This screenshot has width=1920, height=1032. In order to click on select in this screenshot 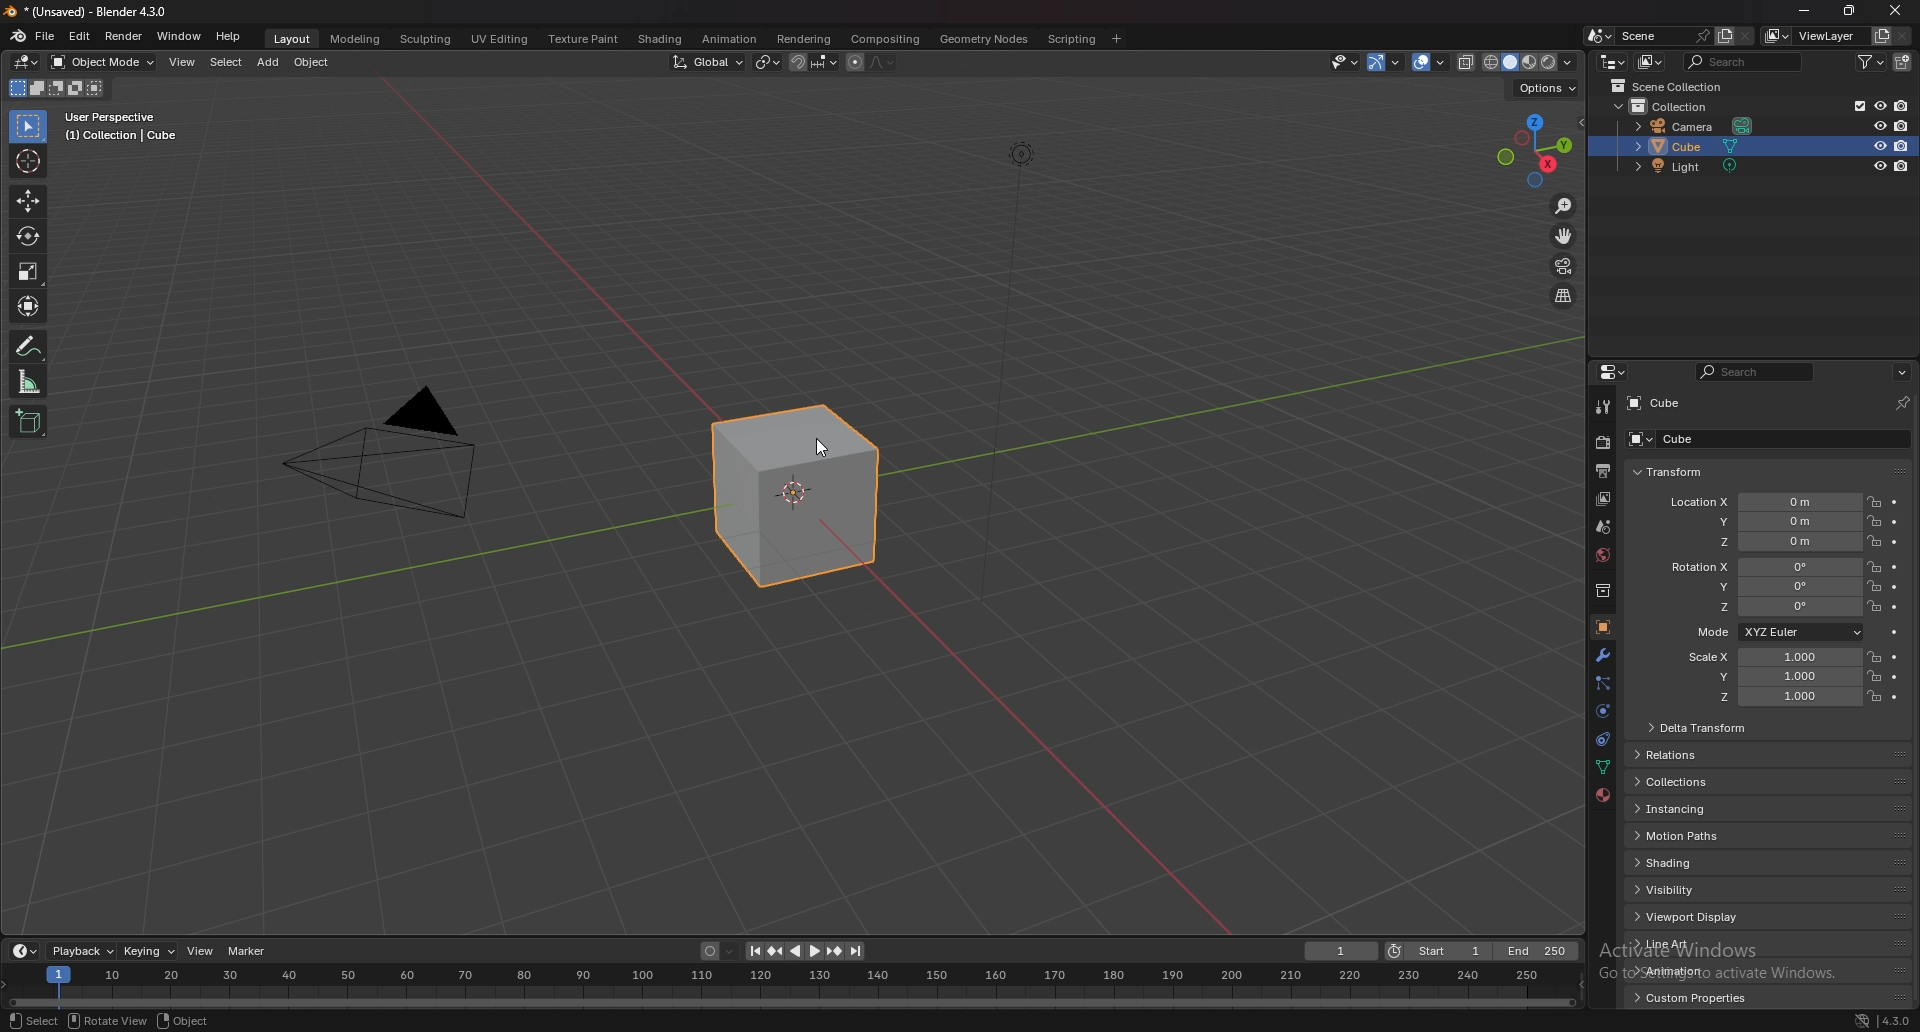, I will do `click(34, 1021)`.